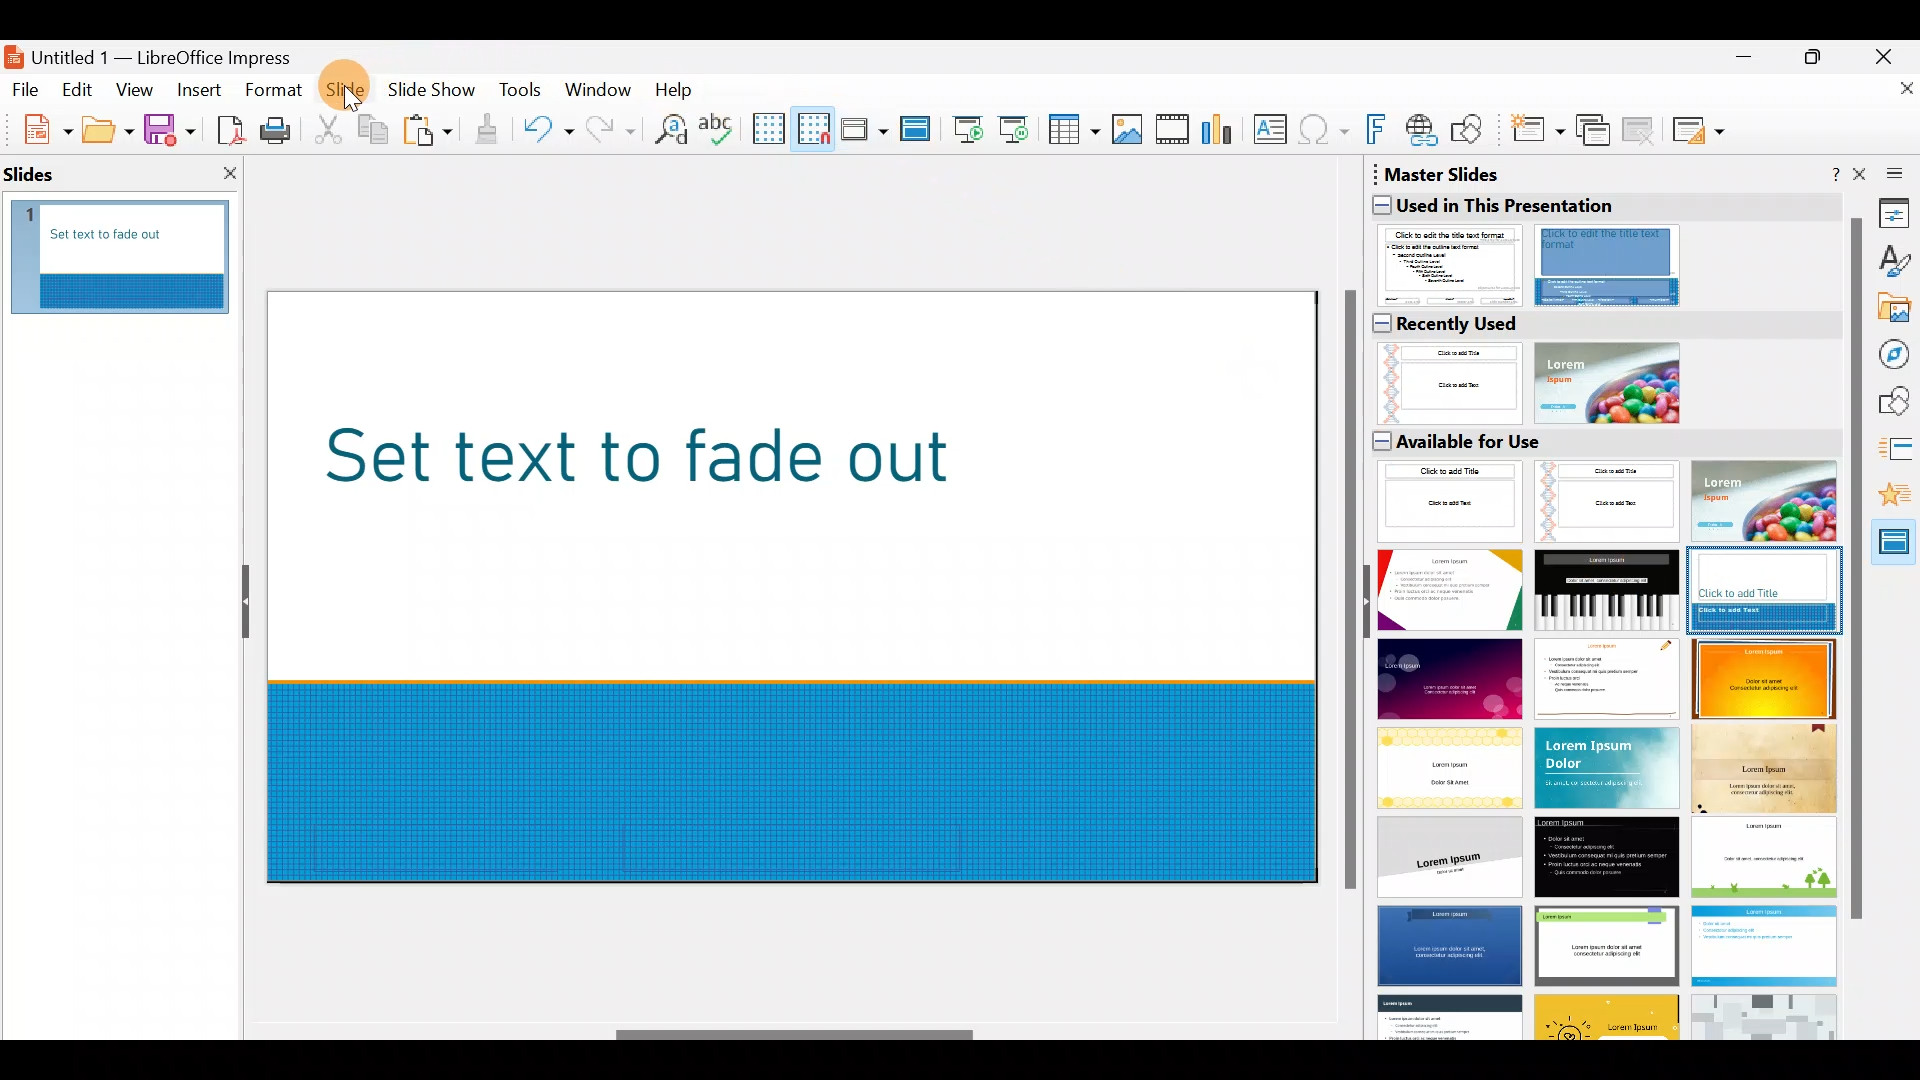 The width and height of the screenshot is (1920, 1080). Describe the element at coordinates (1897, 355) in the screenshot. I see `Navigator` at that location.